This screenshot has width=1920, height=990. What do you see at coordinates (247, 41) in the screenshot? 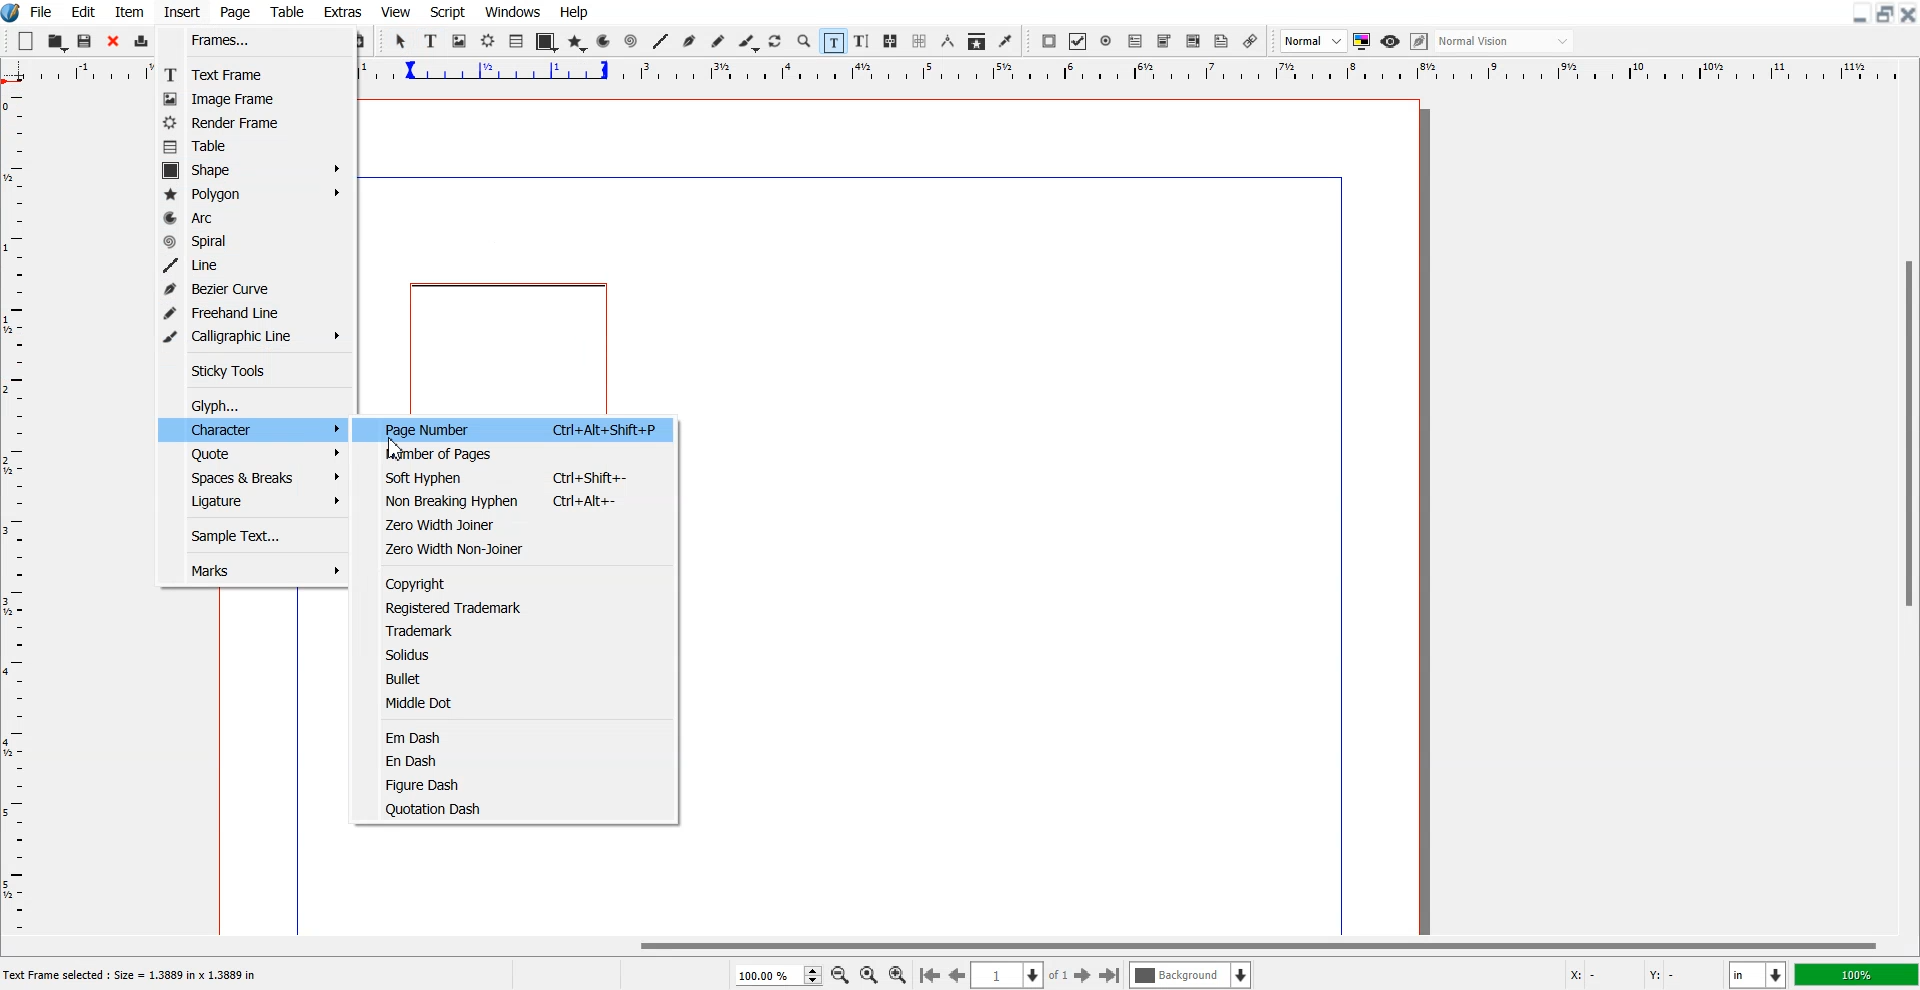
I see `Frames` at bounding box center [247, 41].